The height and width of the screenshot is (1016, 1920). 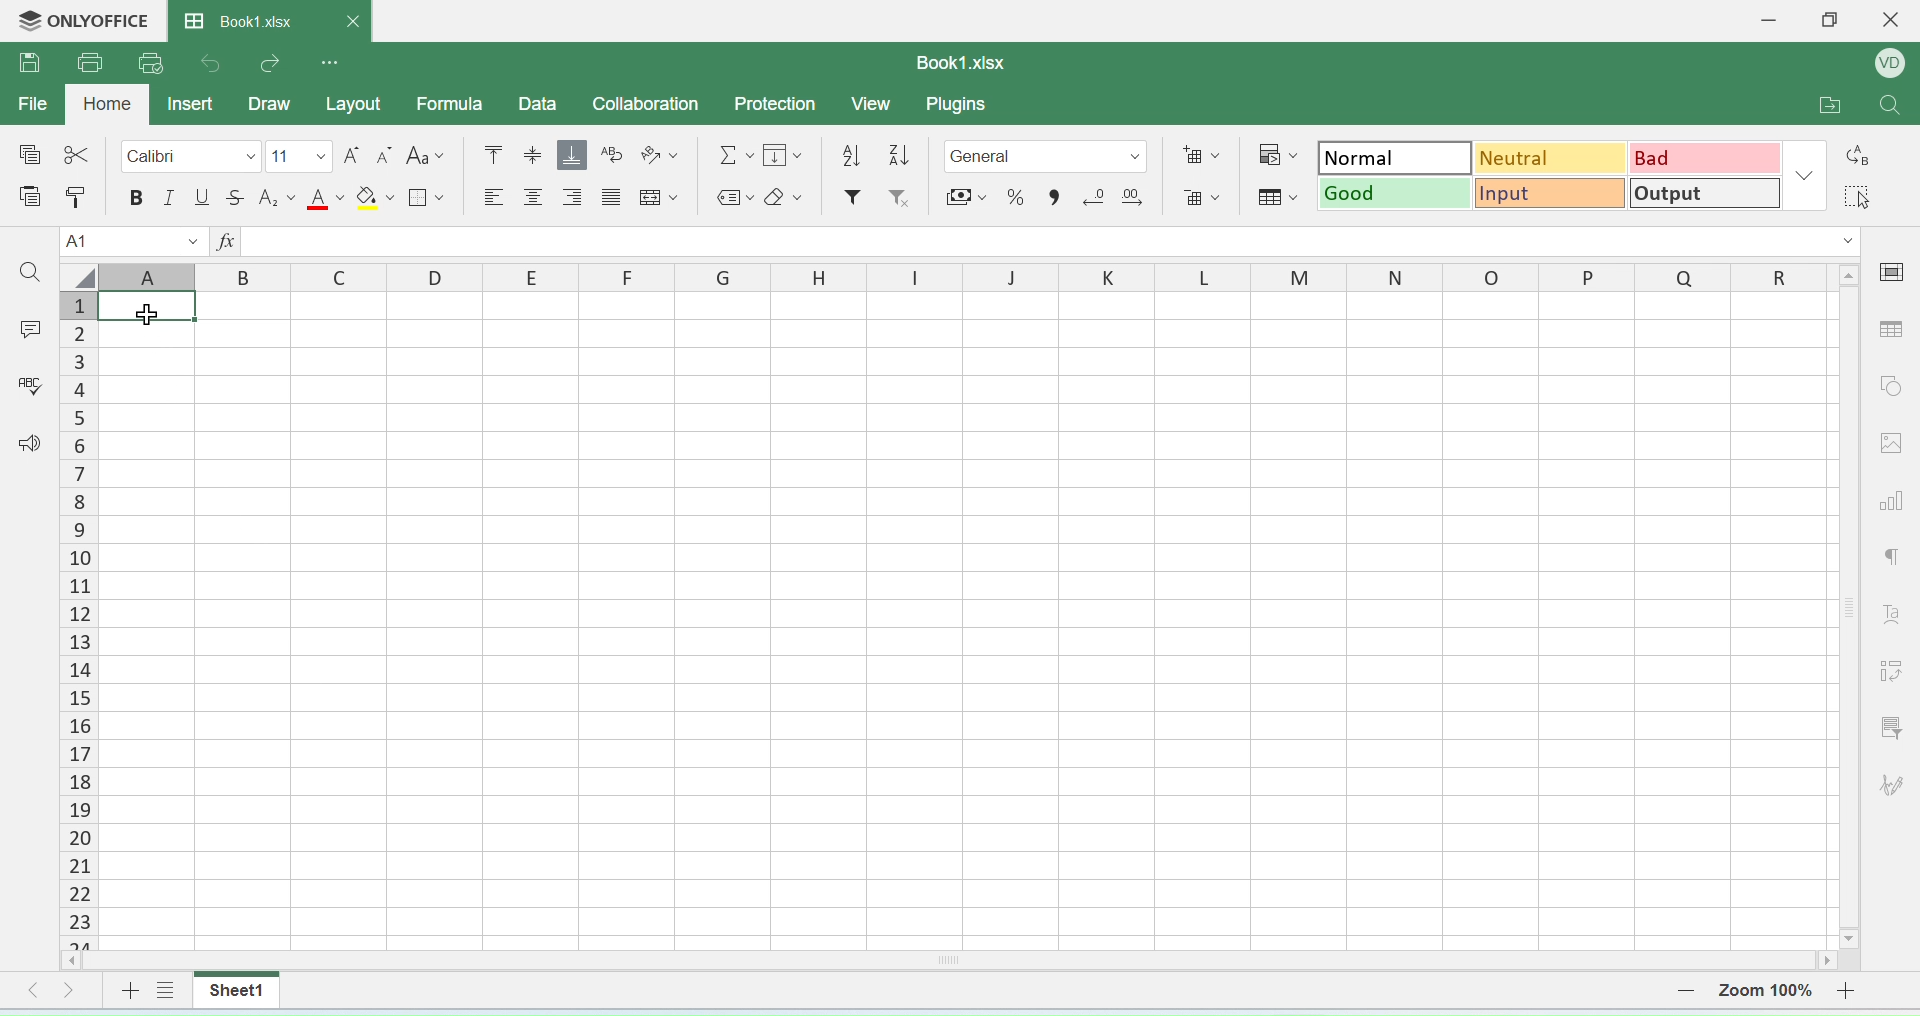 What do you see at coordinates (1097, 196) in the screenshot?
I see `remove decimal` at bounding box center [1097, 196].